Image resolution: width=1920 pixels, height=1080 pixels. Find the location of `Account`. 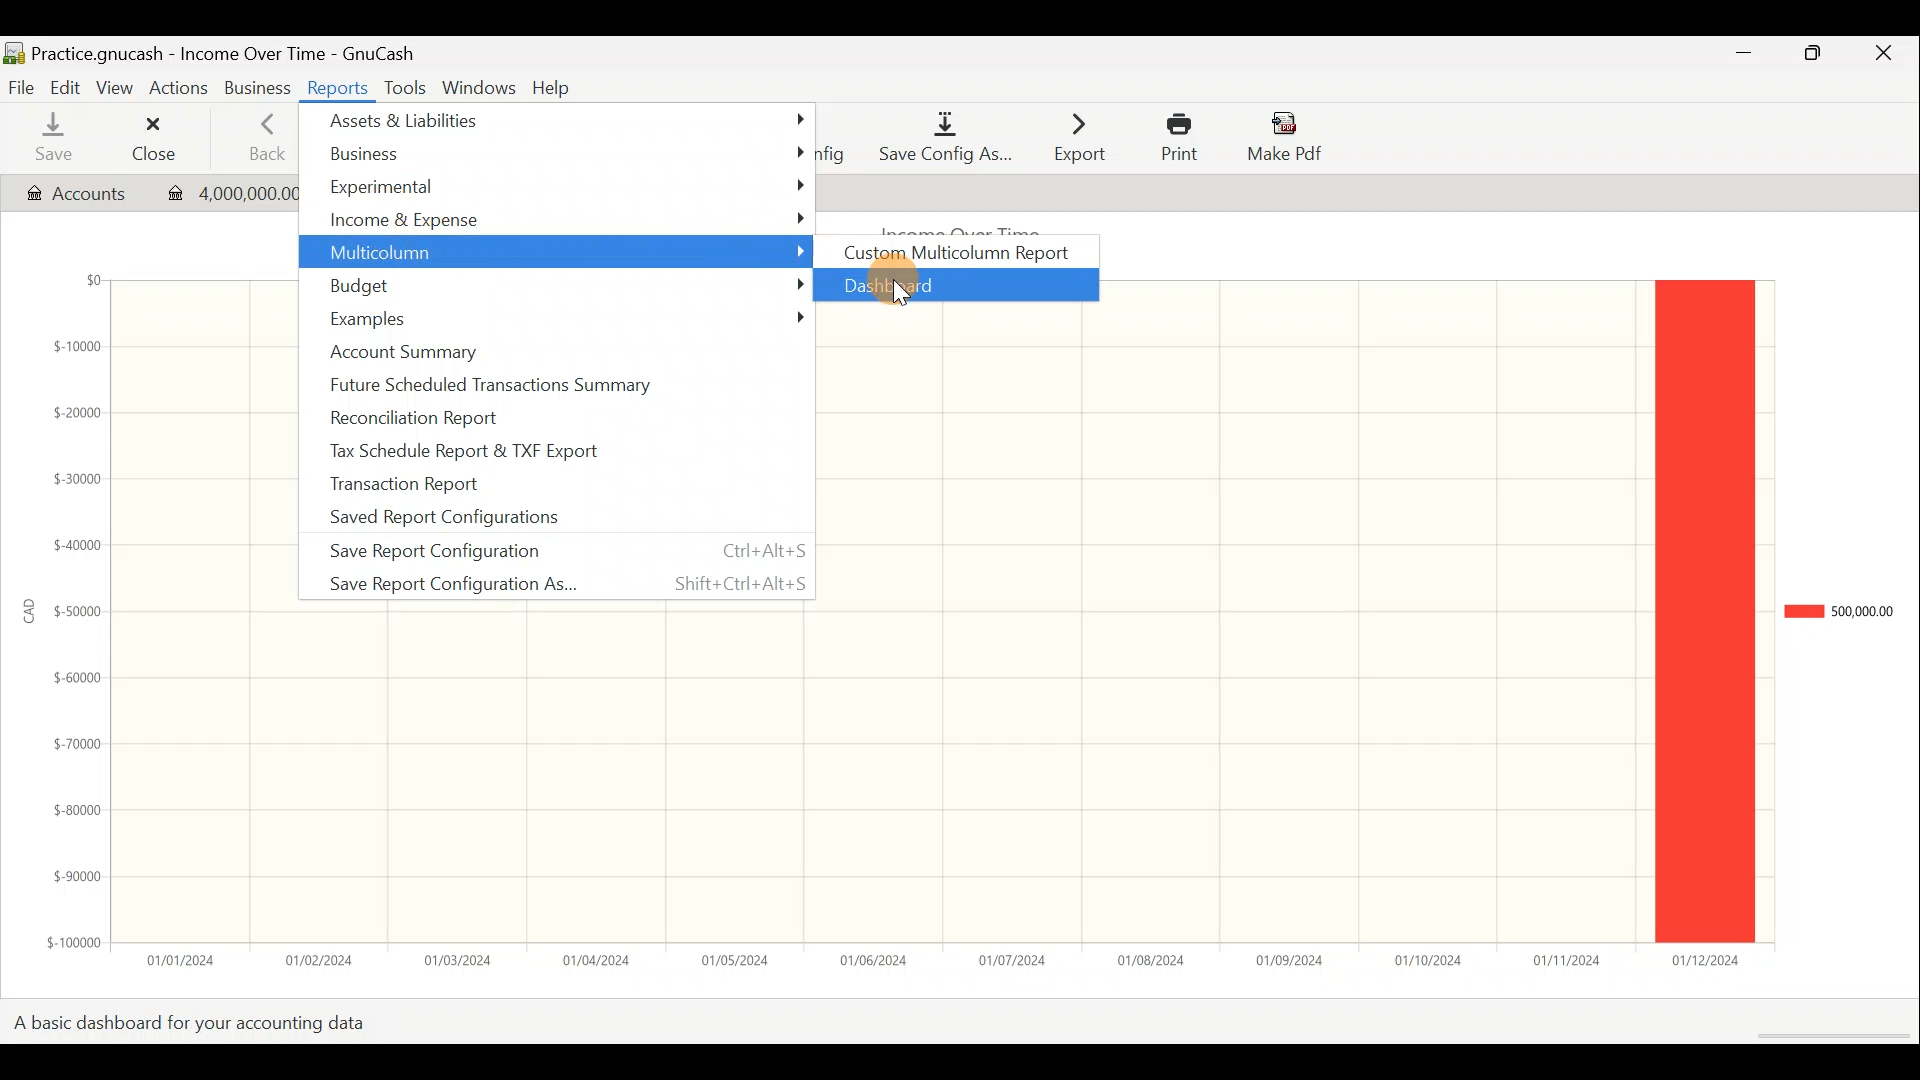

Account is located at coordinates (75, 194).